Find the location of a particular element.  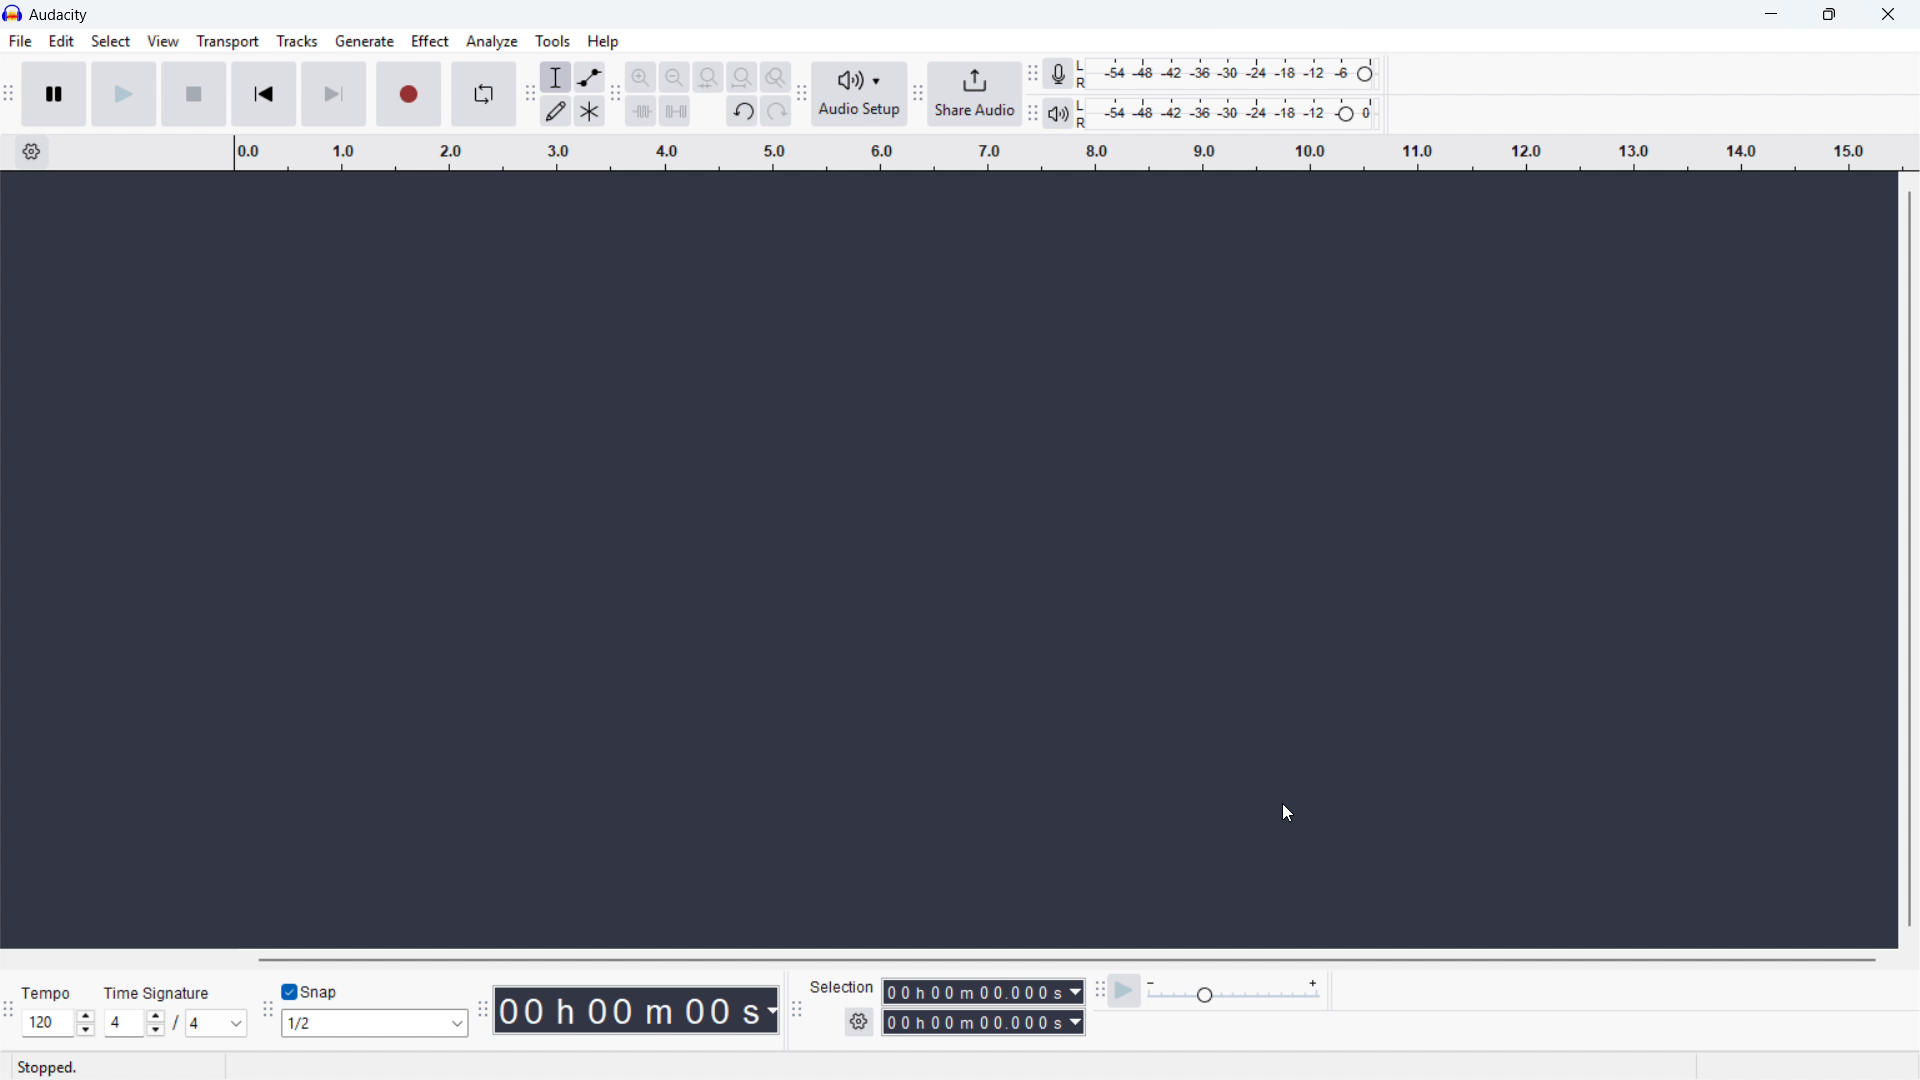

play is located at coordinates (124, 93).